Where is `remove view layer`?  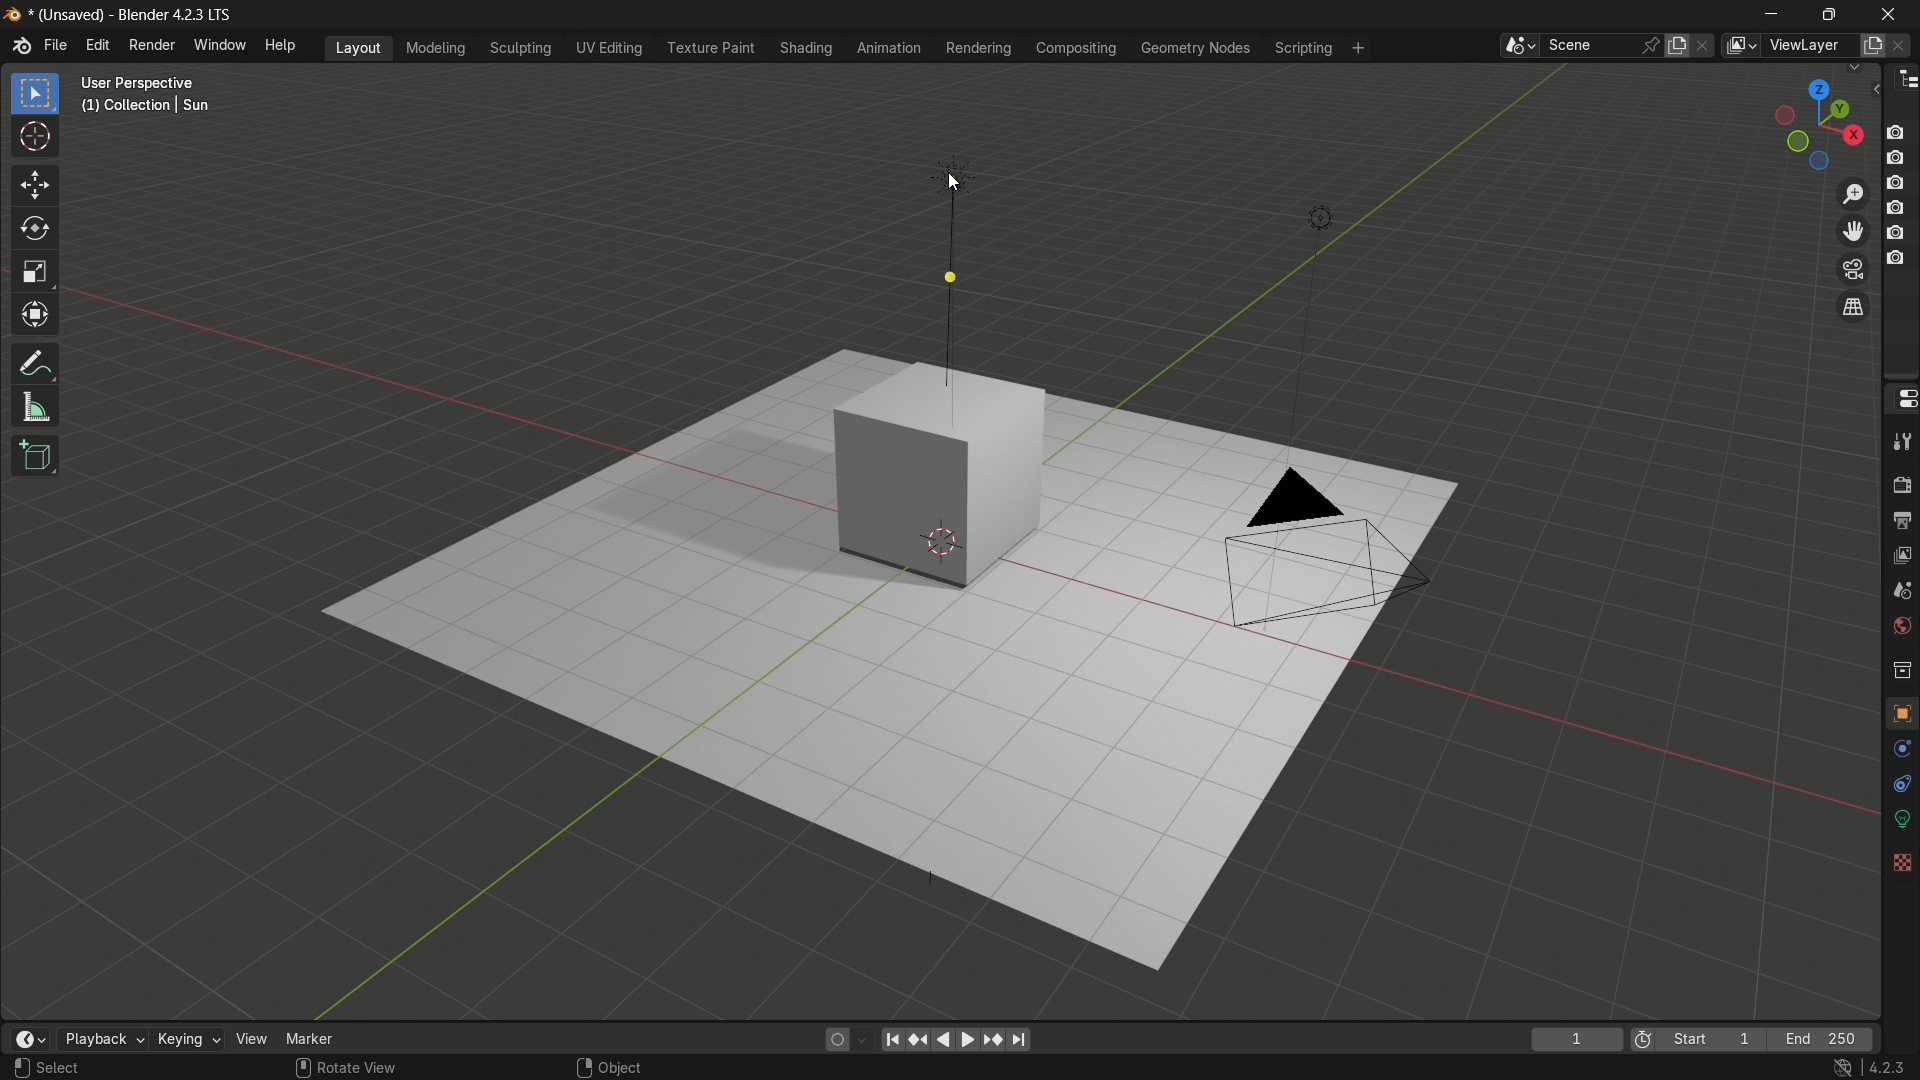
remove view layer is located at coordinates (1904, 45).